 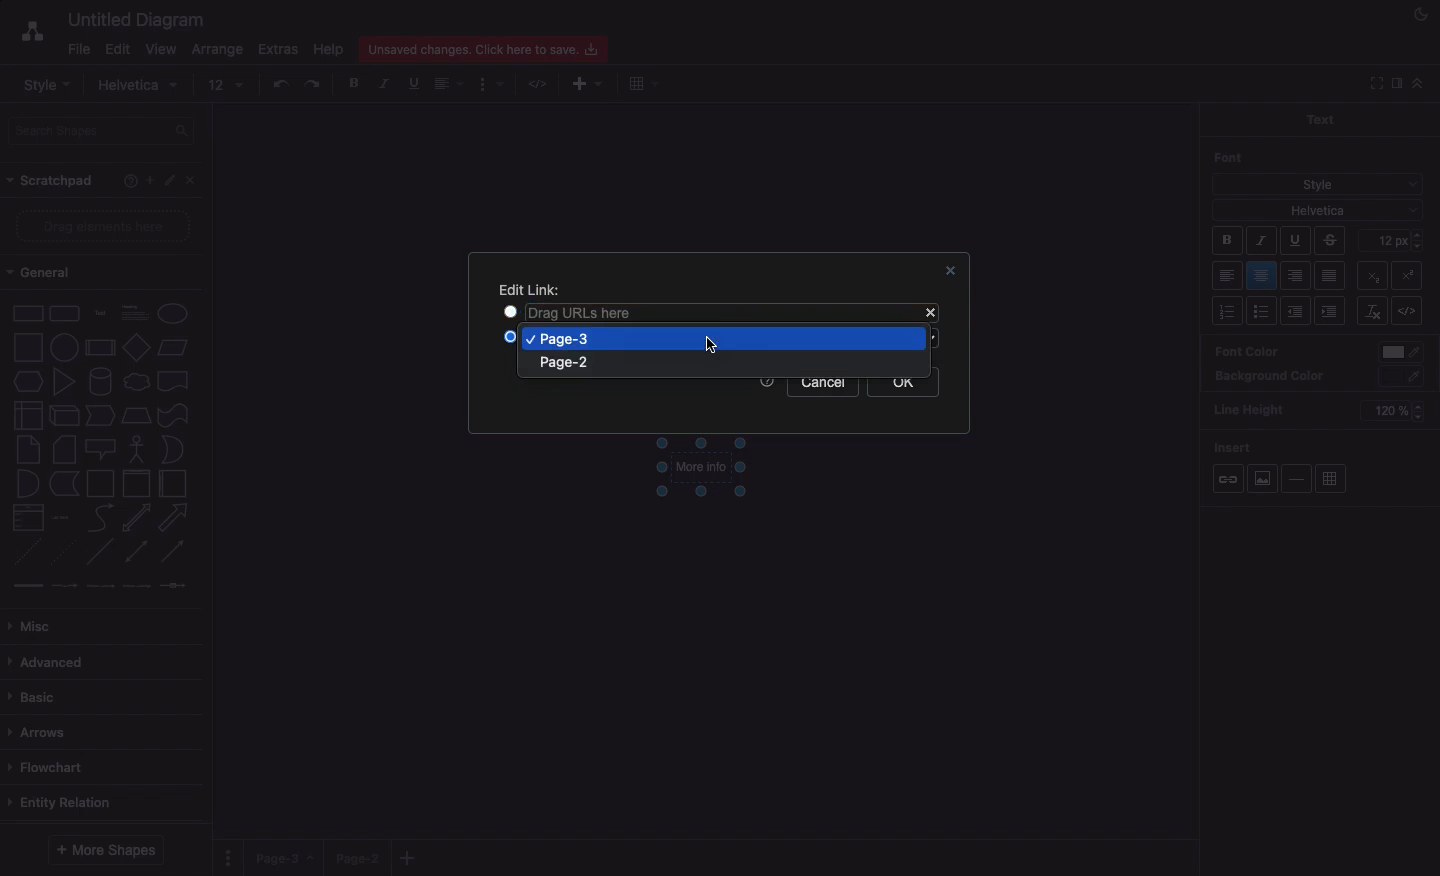 What do you see at coordinates (136, 416) in the screenshot?
I see `trapezoid` at bounding box center [136, 416].